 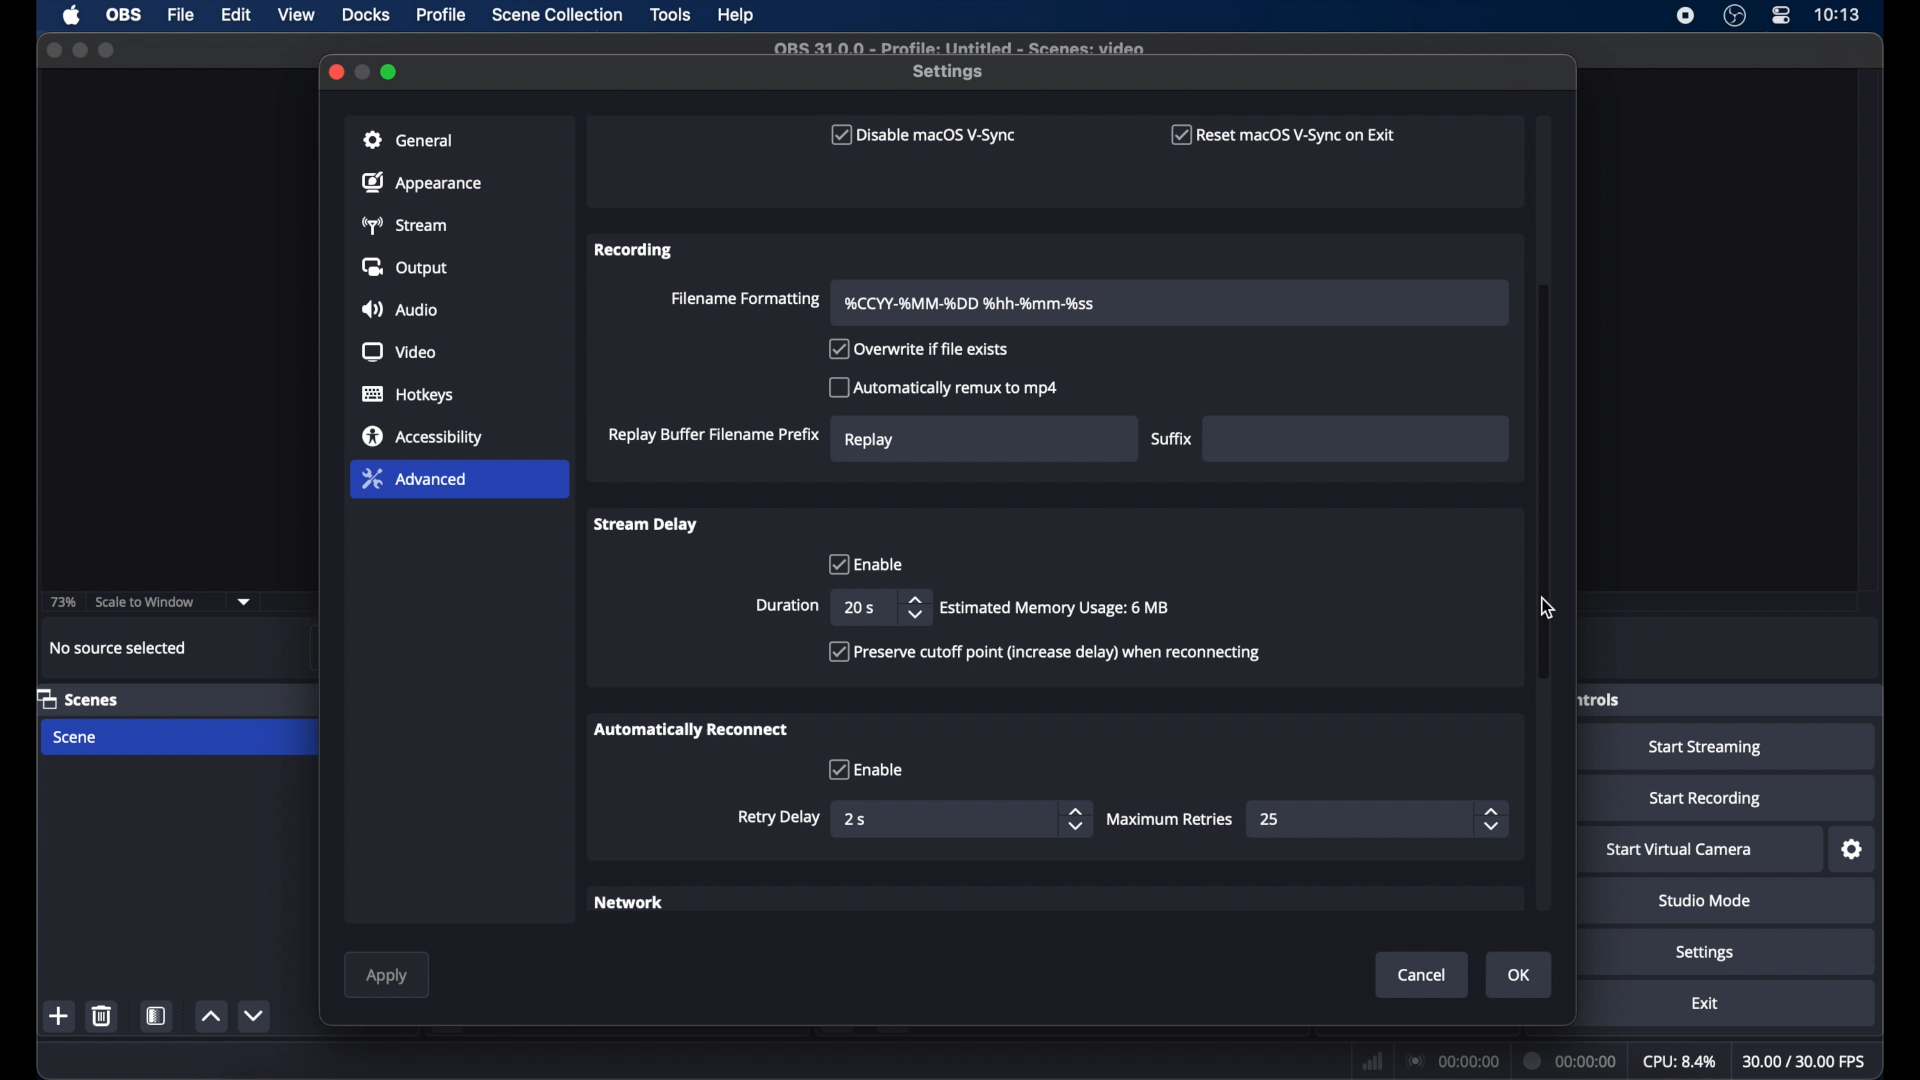 What do you see at coordinates (1284, 134) in the screenshot?
I see `reset macOS V-sync on exit` at bounding box center [1284, 134].